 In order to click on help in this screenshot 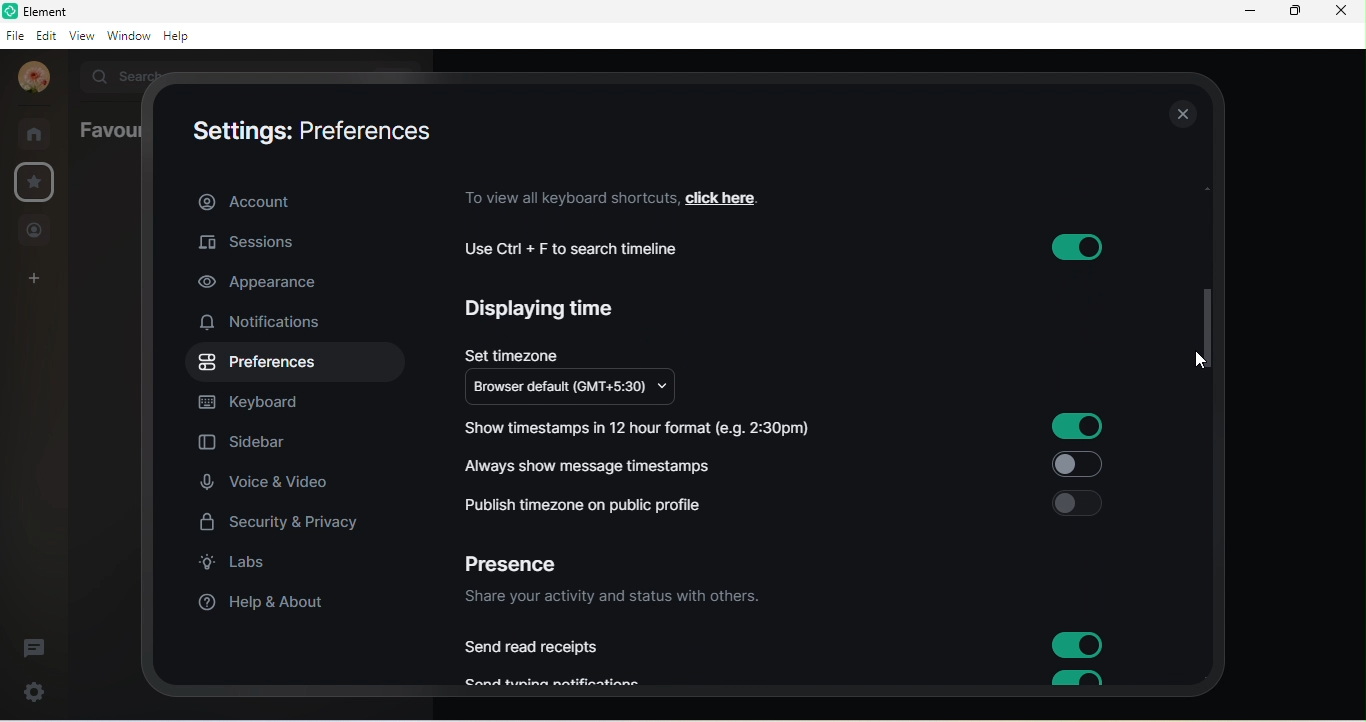, I will do `click(183, 38)`.